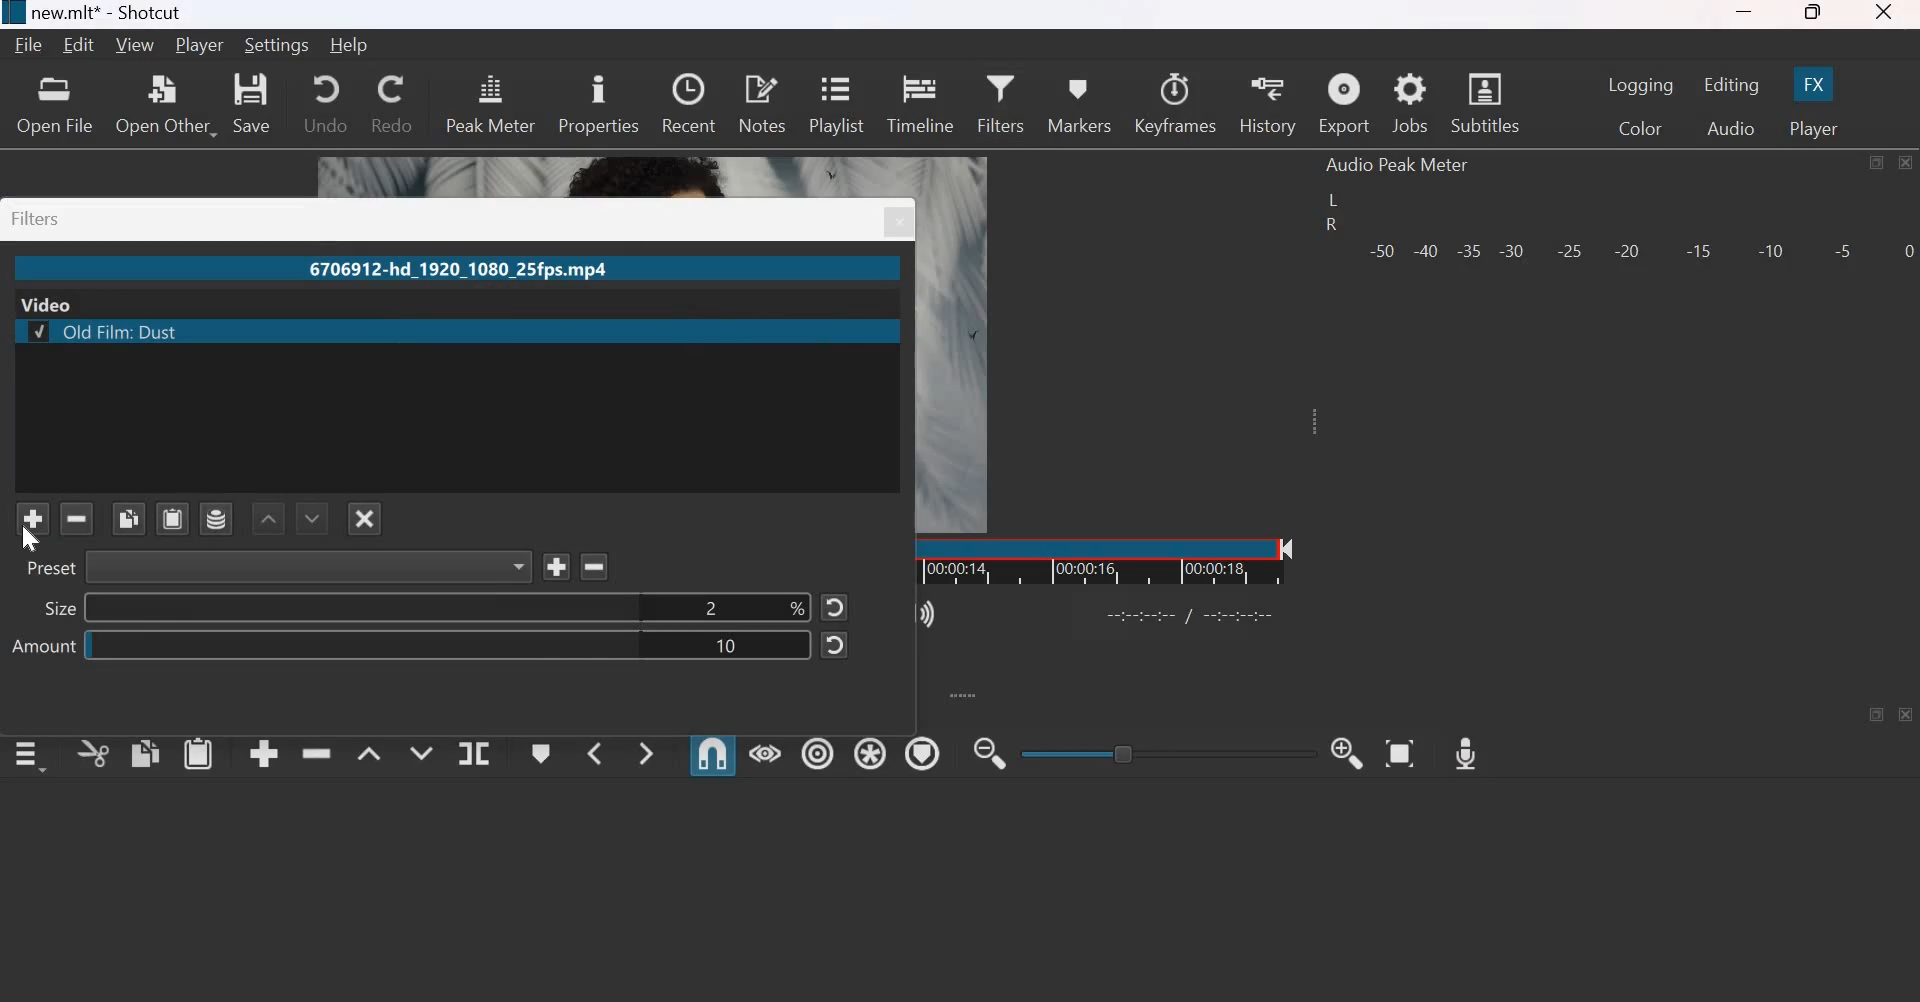  What do you see at coordinates (1467, 754) in the screenshot?
I see `Record Audio` at bounding box center [1467, 754].